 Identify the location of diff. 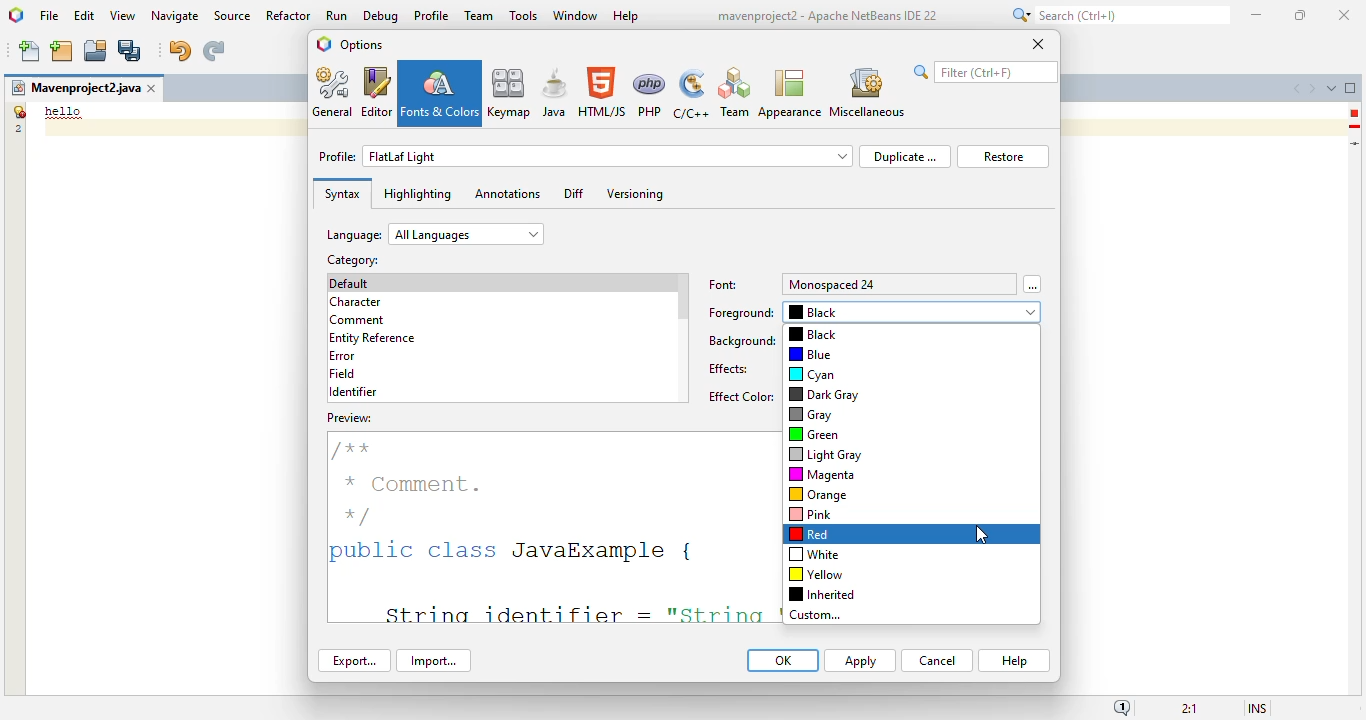
(574, 193).